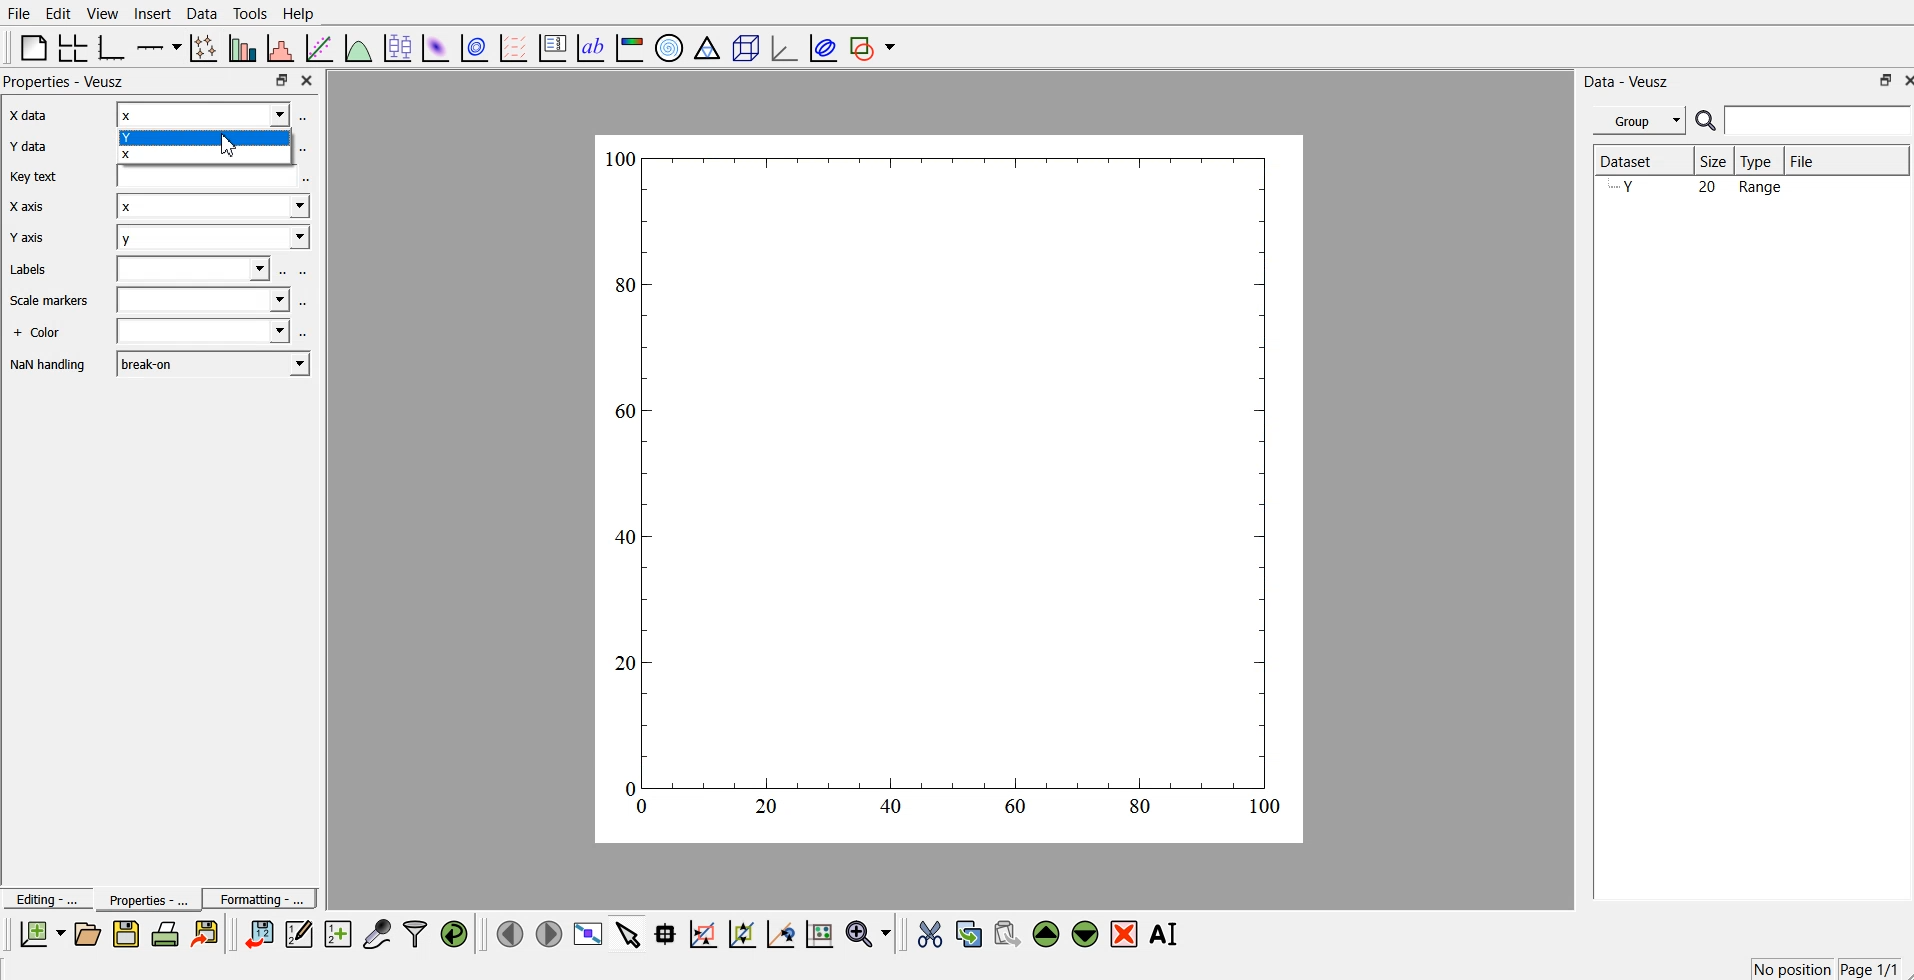  What do you see at coordinates (589, 933) in the screenshot?
I see `View plot full screen` at bounding box center [589, 933].